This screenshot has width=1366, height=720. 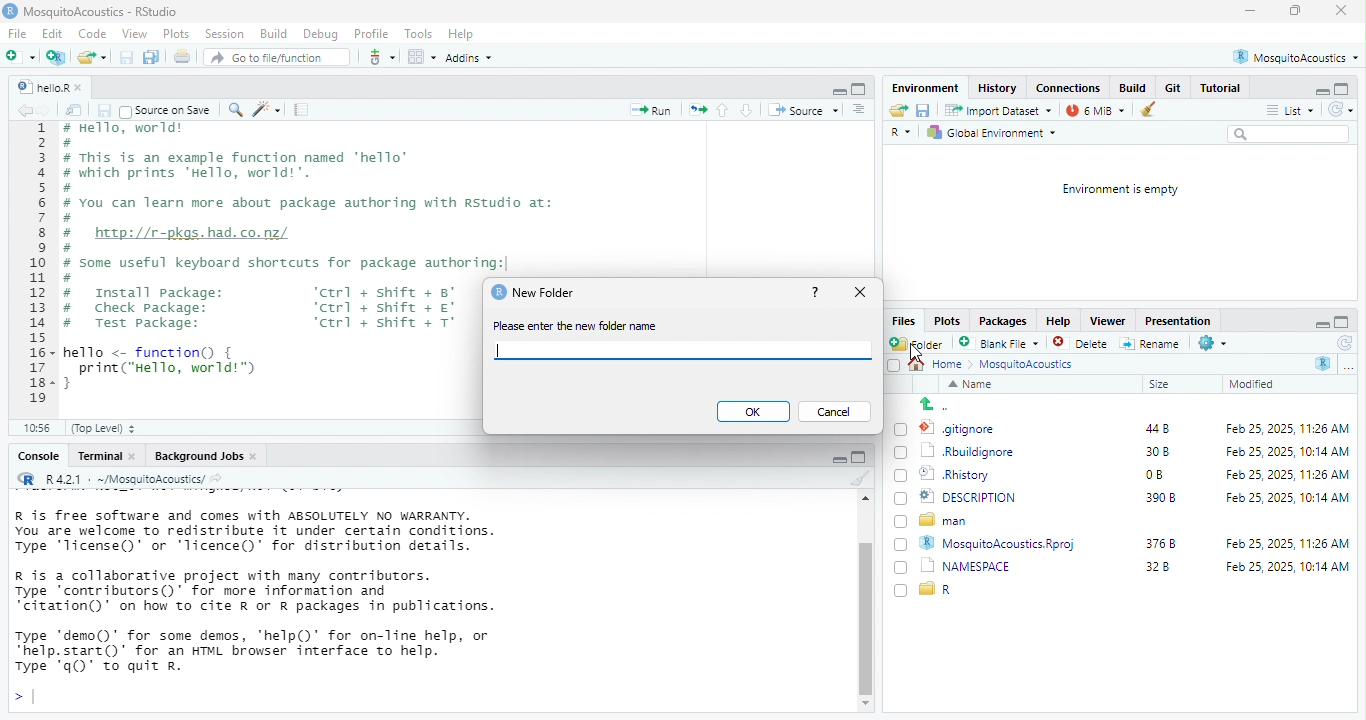 What do you see at coordinates (1172, 385) in the screenshot?
I see `size` at bounding box center [1172, 385].